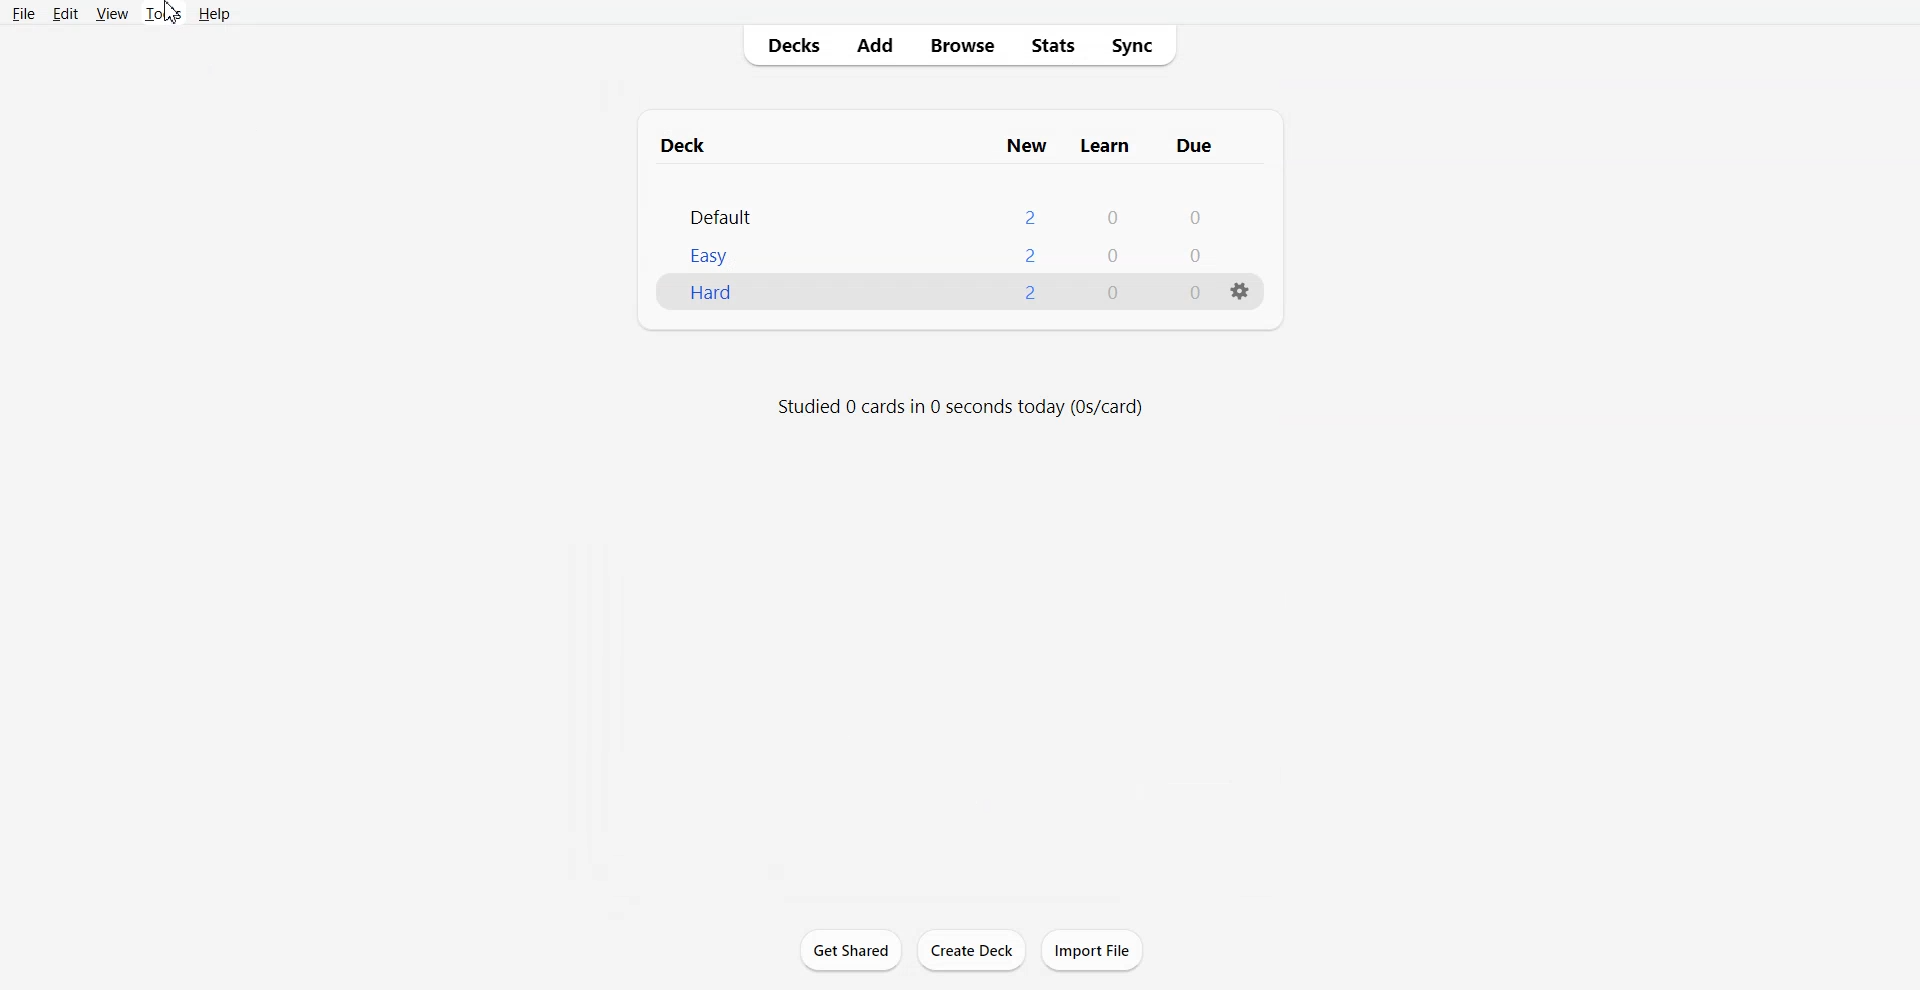 This screenshot has height=990, width=1920. I want to click on Help, so click(216, 14).